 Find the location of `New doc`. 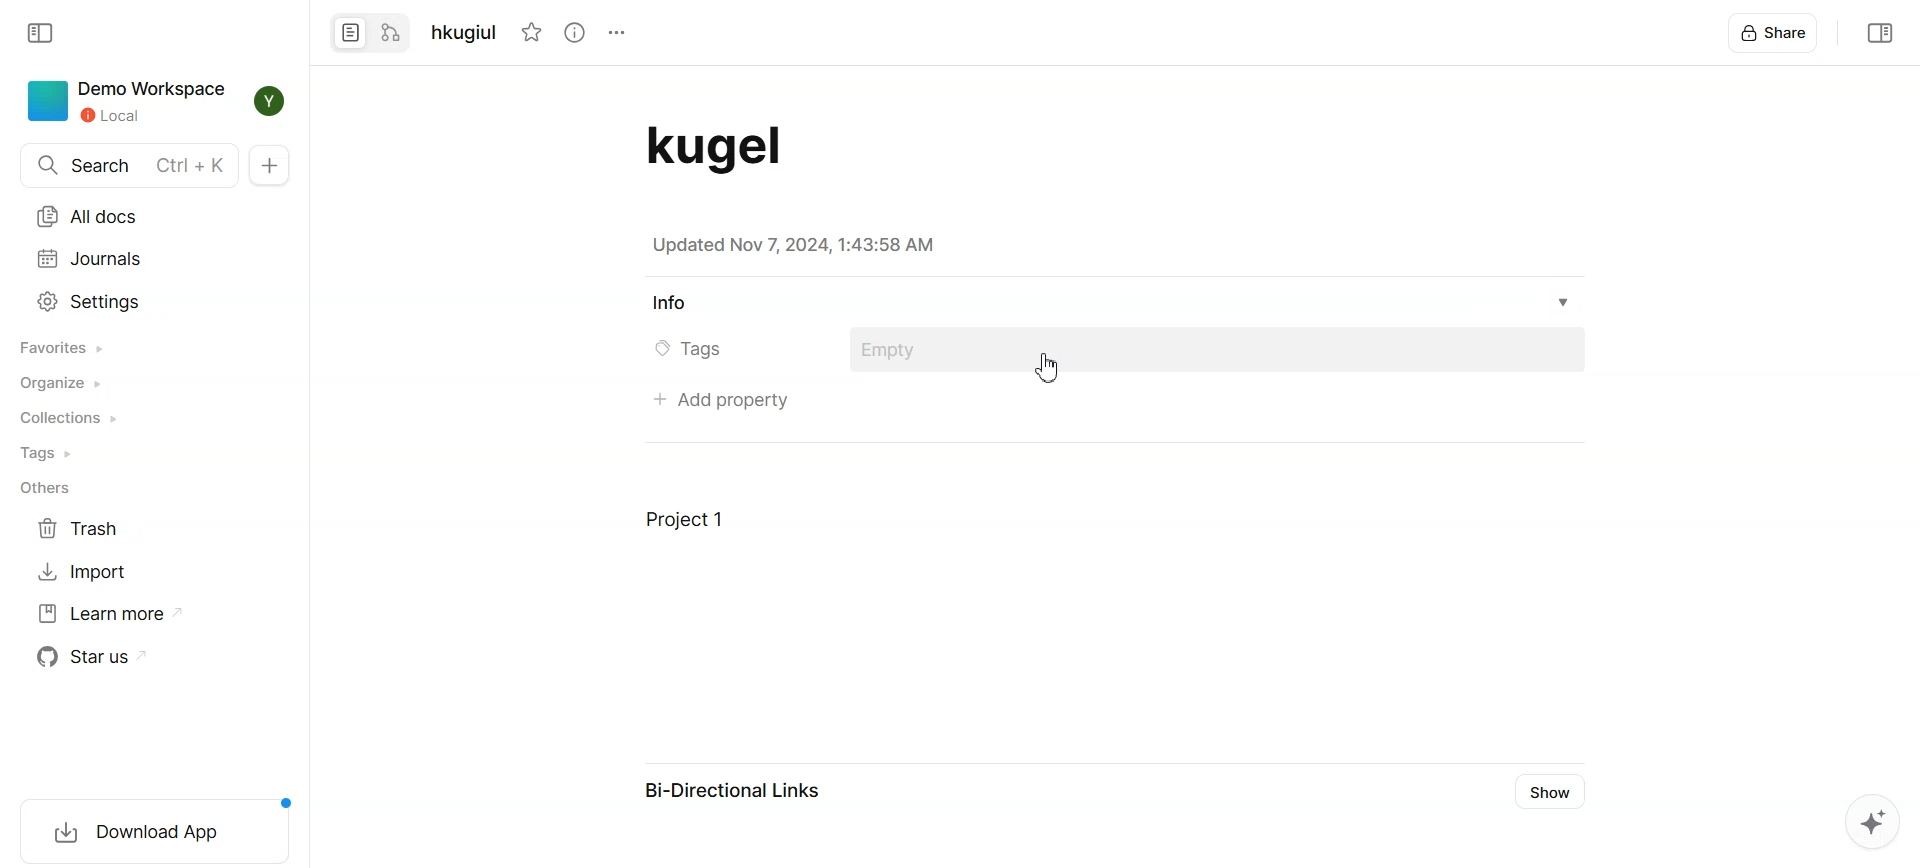

New doc is located at coordinates (270, 164).